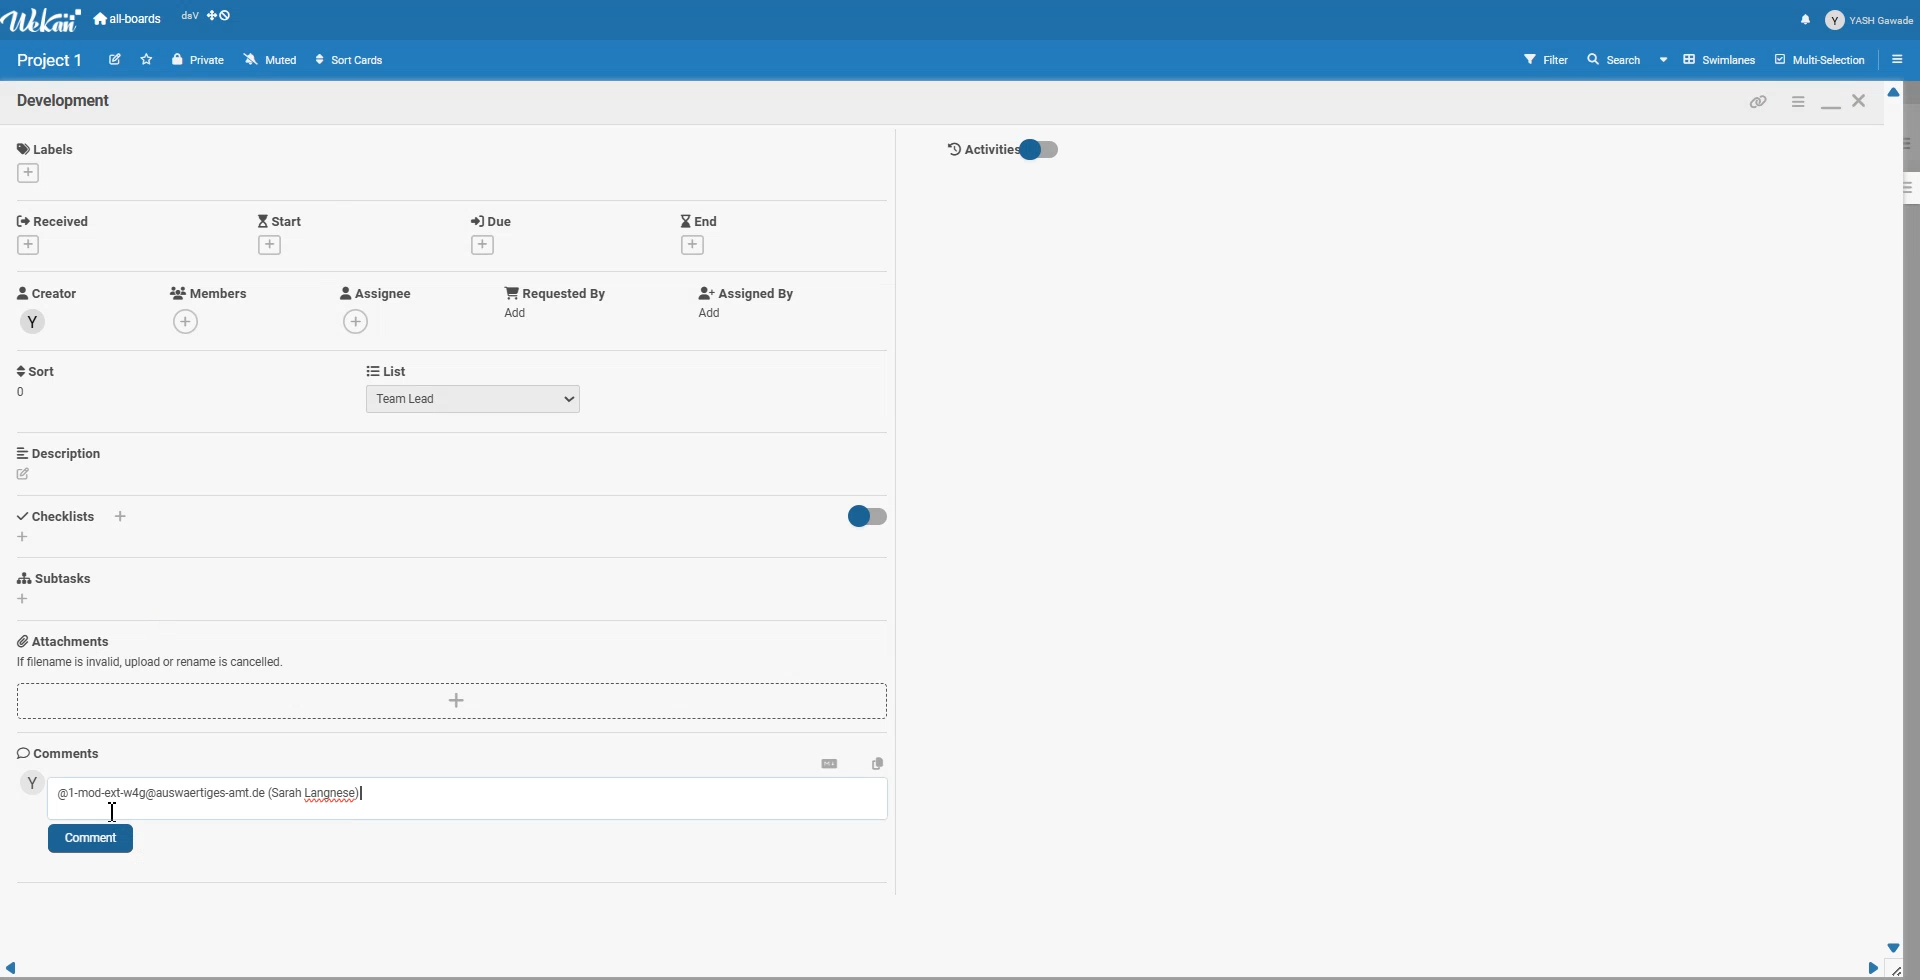 The height and width of the screenshot is (980, 1920). I want to click on Text, so click(51, 60).